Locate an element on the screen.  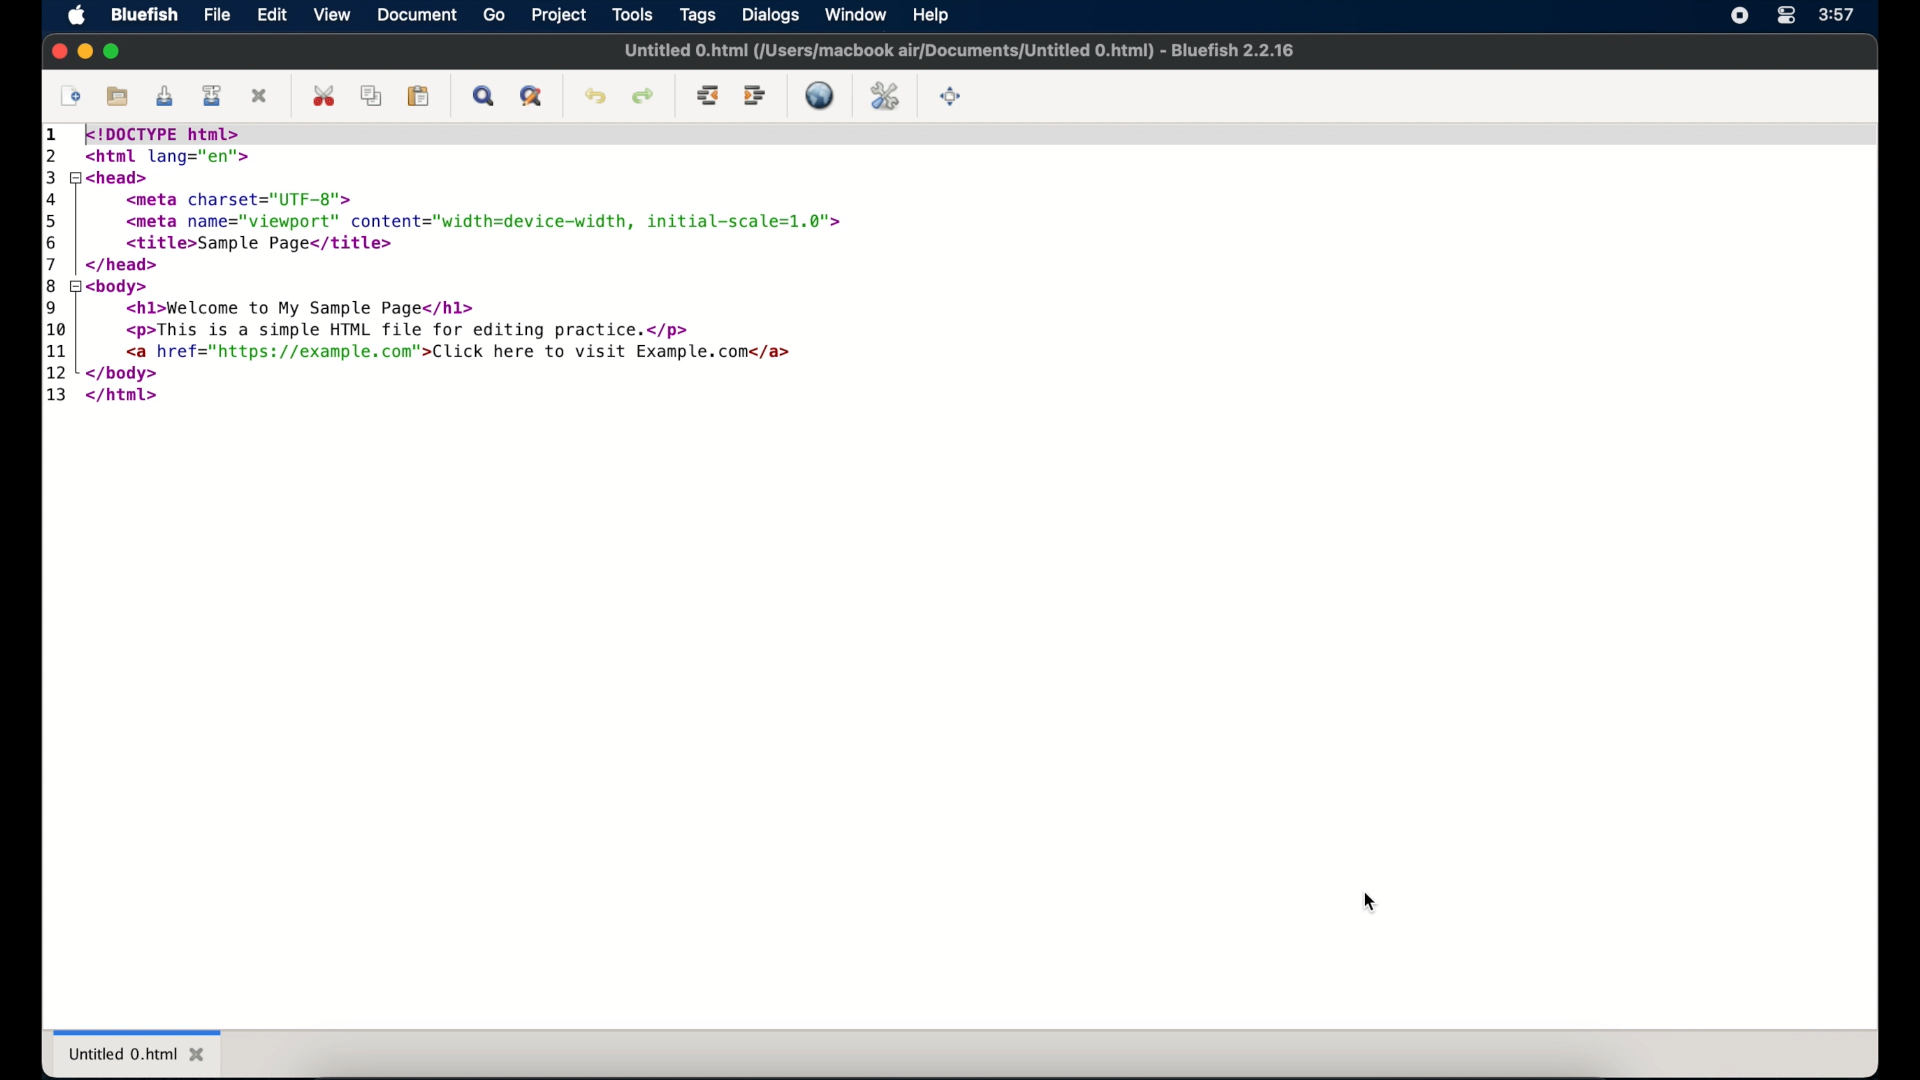
open is located at coordinates (115, 94).